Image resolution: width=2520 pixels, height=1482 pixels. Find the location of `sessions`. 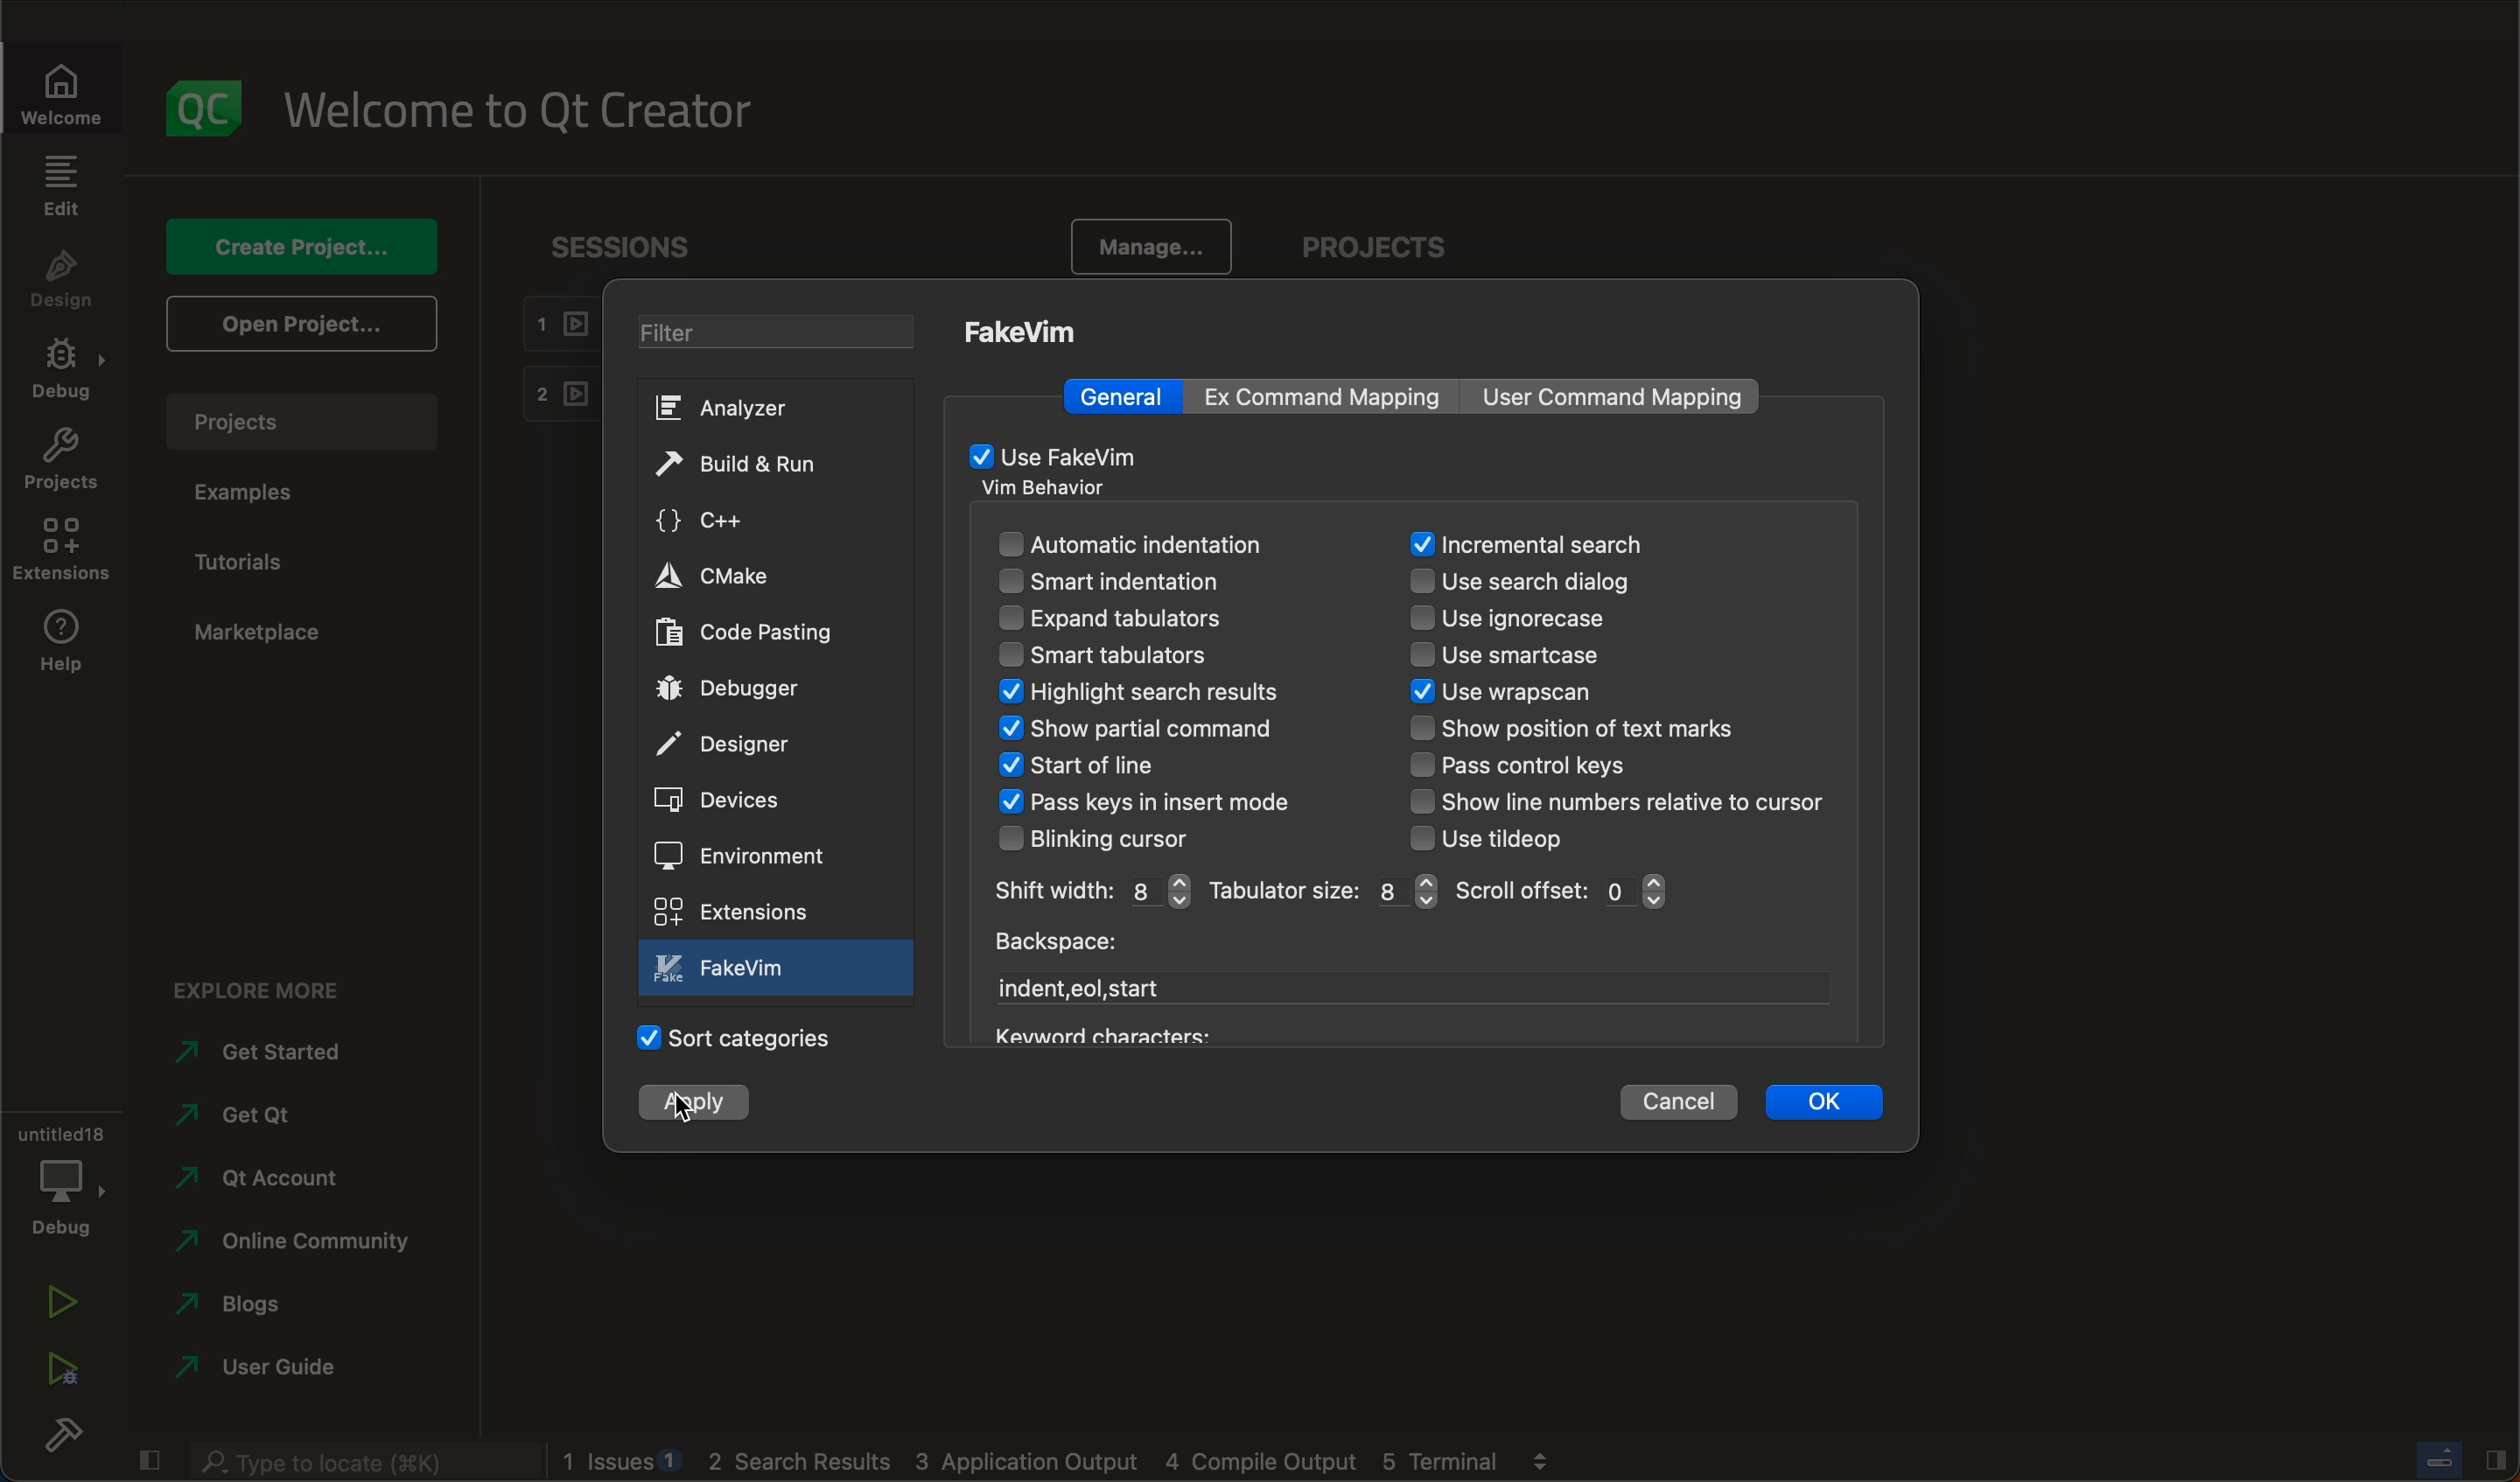

sessions is located at coordinates (629, 245).